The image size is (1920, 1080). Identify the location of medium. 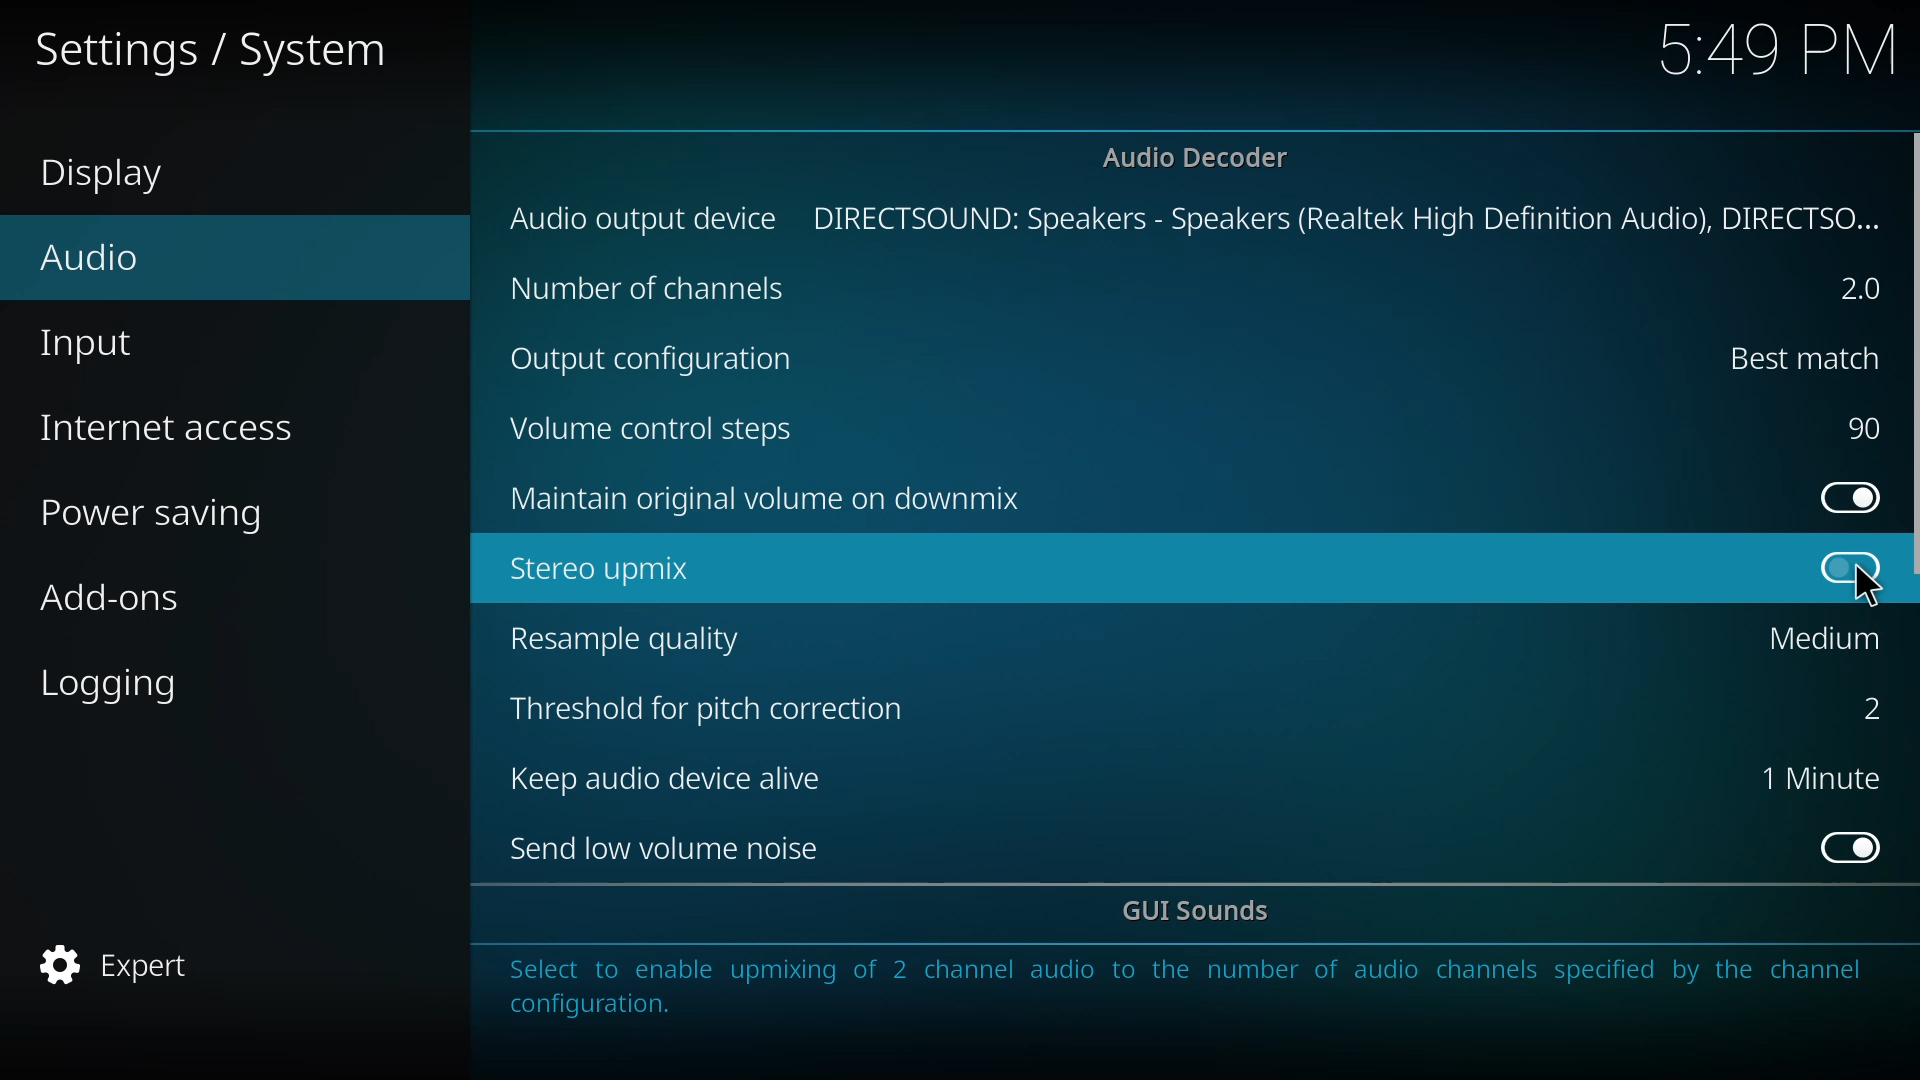
(1824, 638).